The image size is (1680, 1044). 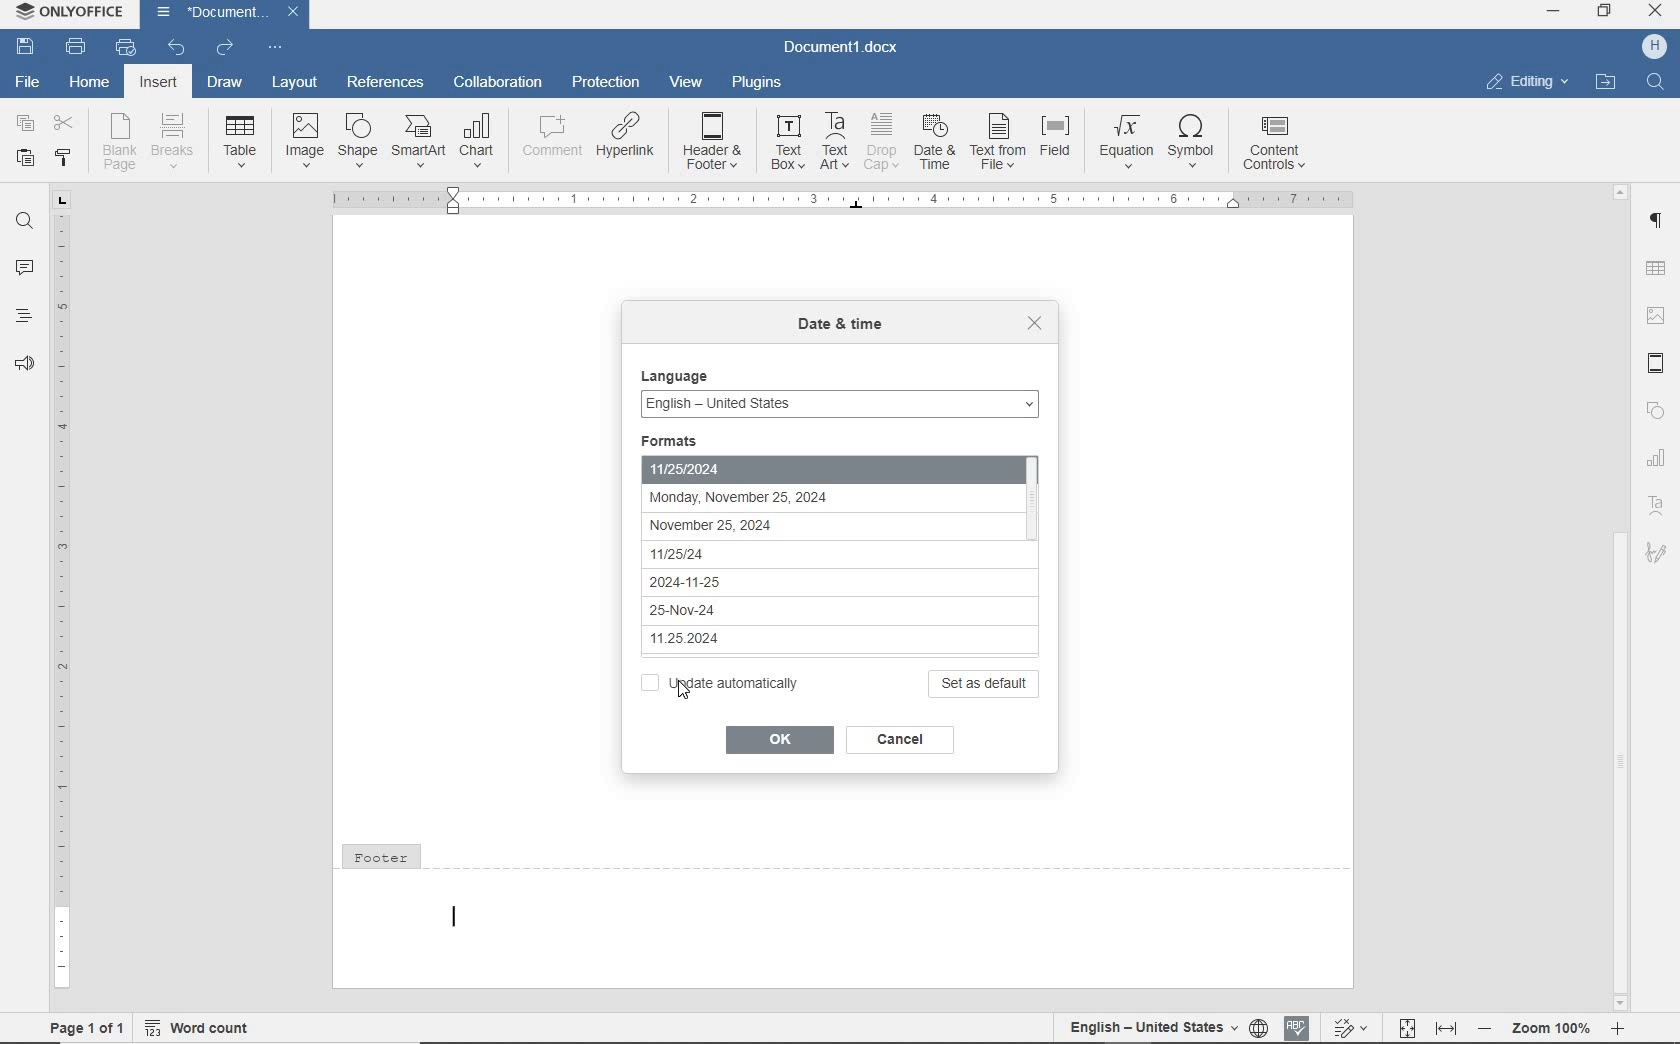 I want to click on find, so click(x=22, y=222).